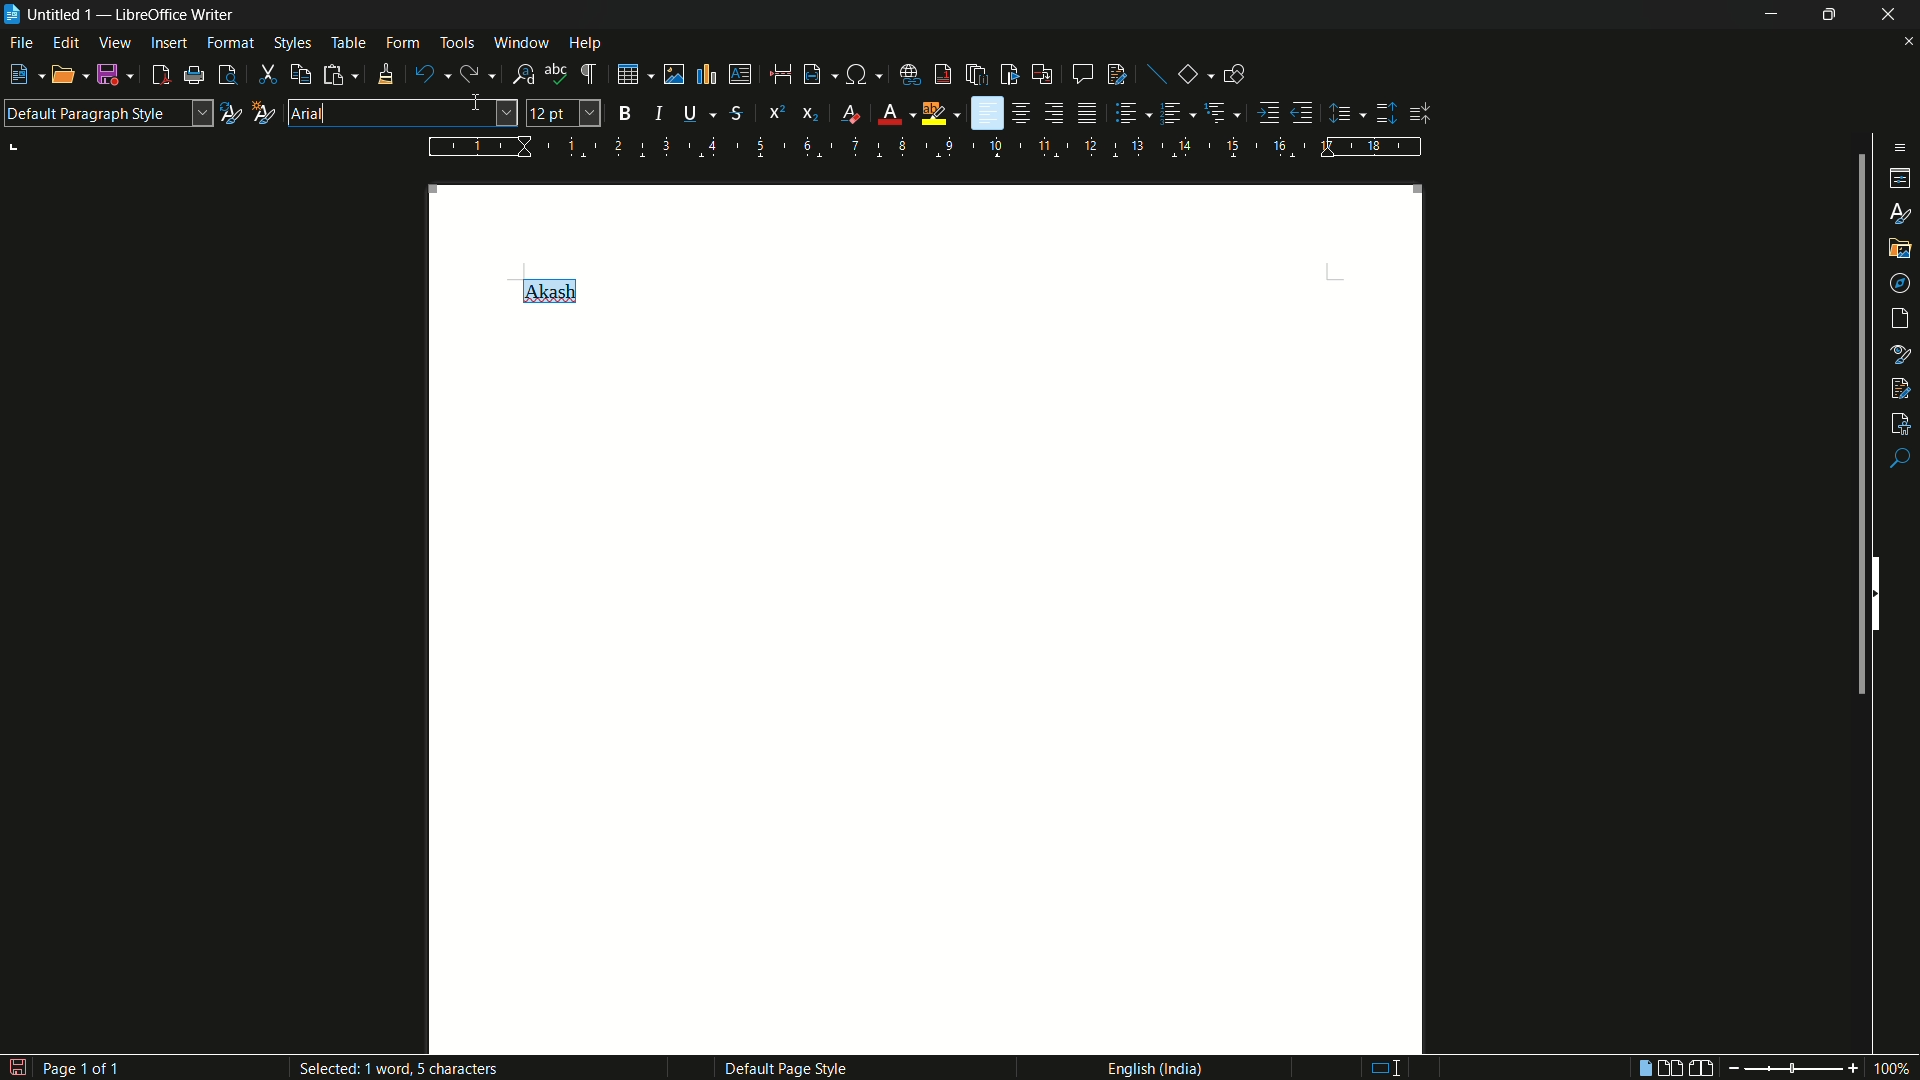 Image resolution: width=1920 pixels, height=1080 pixels. Describe the element at coordinates (268, 76) in the screenshot. I see `cut` at that location.